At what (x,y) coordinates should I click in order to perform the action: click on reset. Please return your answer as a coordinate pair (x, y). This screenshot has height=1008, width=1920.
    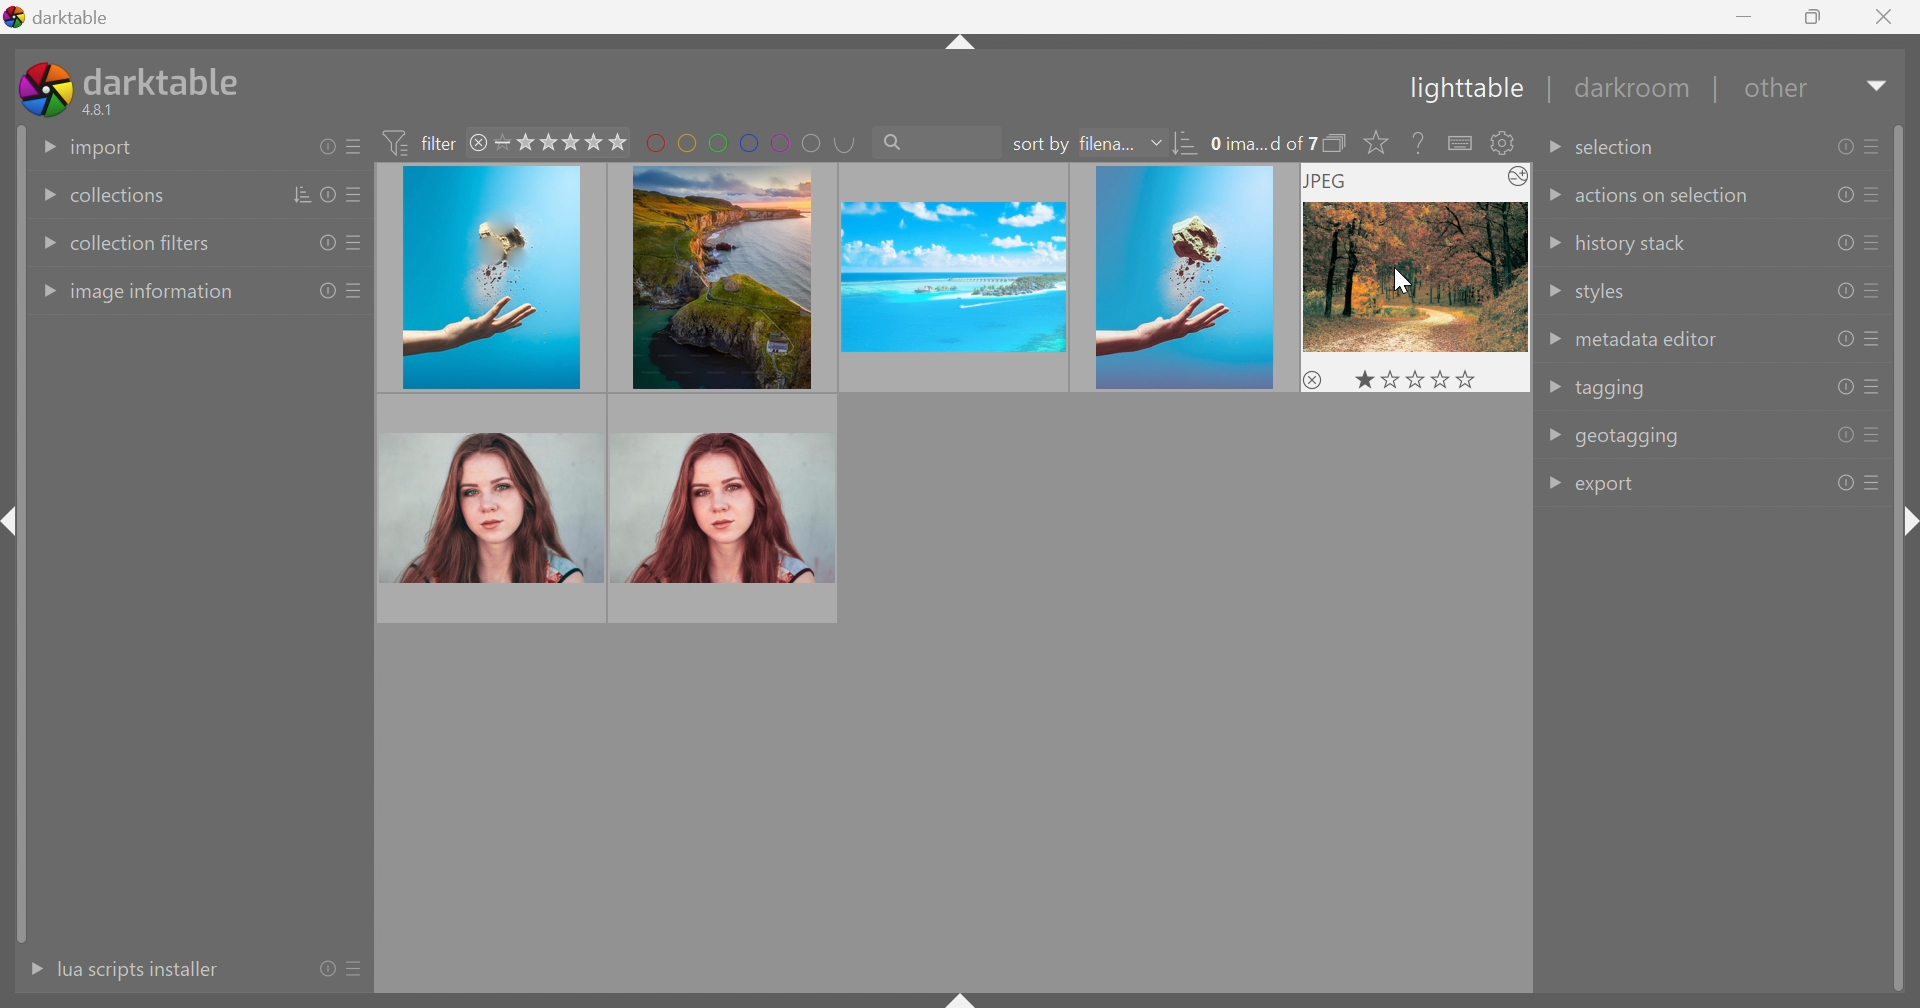
    Looking at the image, I should click on (325, 146).